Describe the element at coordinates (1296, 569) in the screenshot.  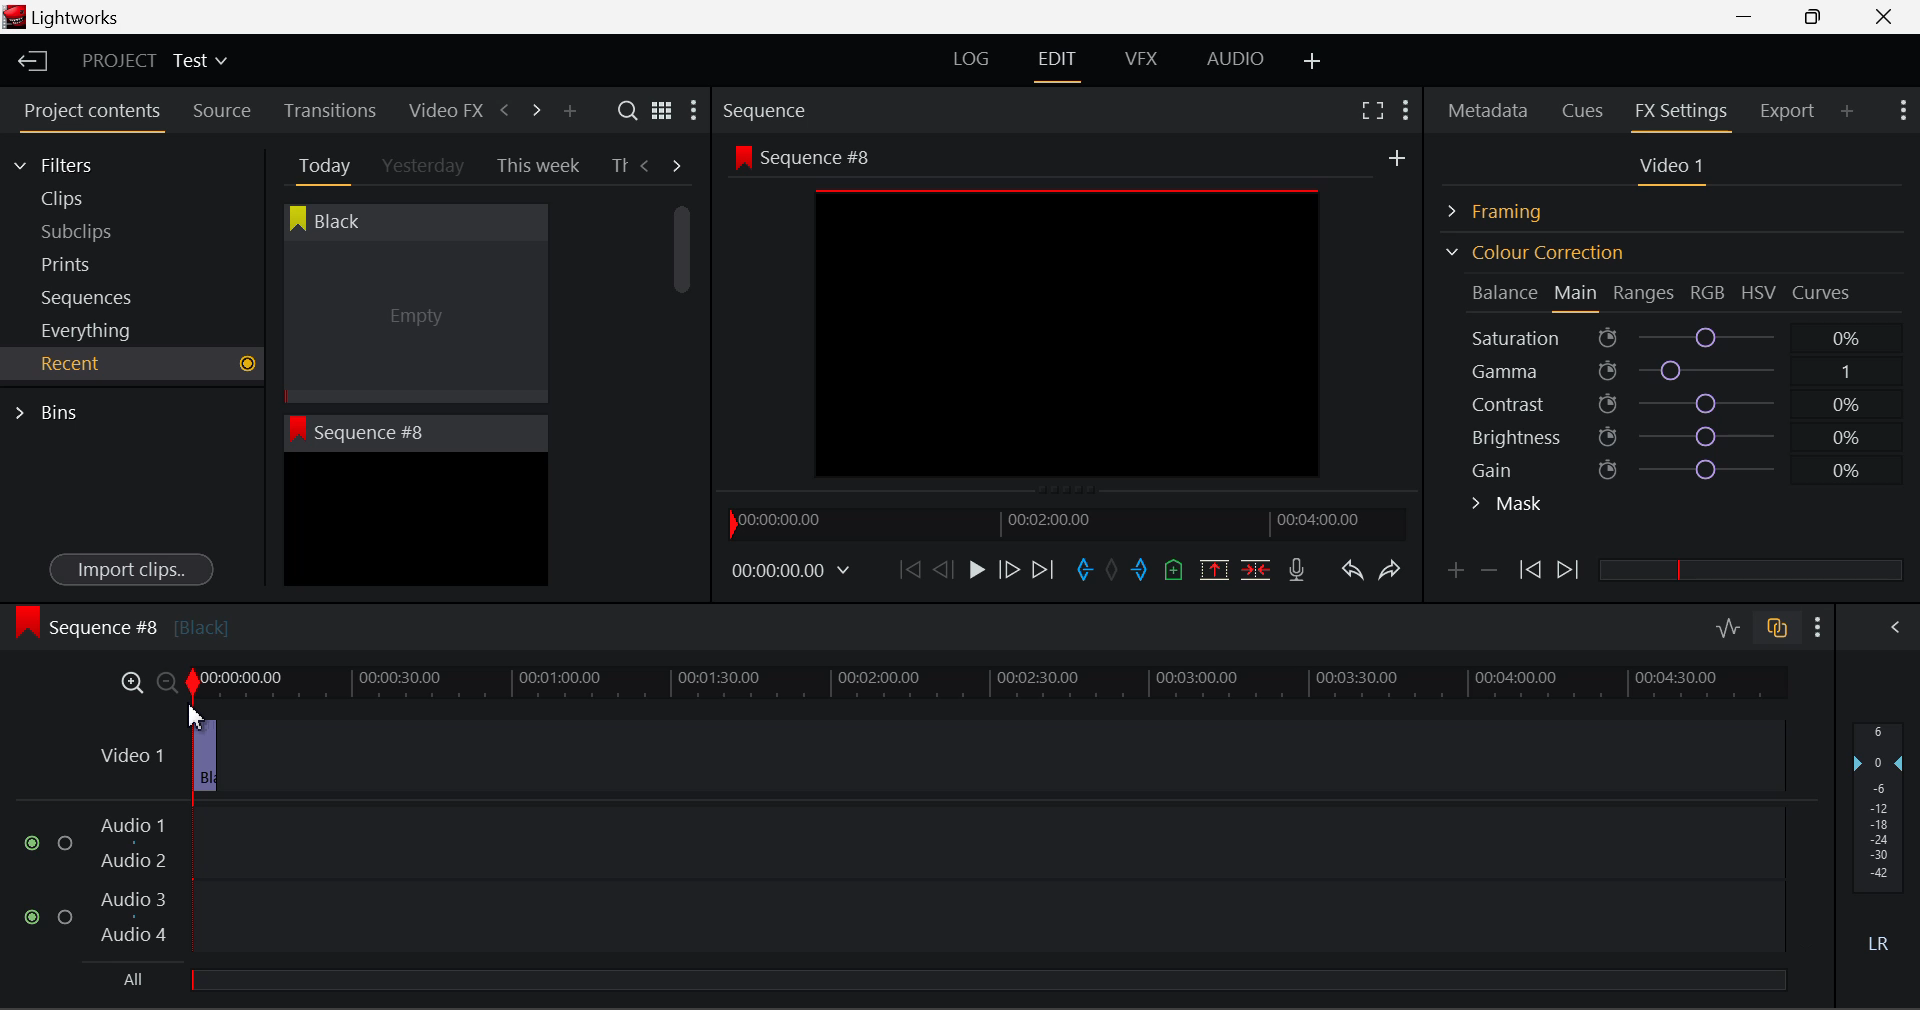
I see `Recrod Voiceover` at that location.